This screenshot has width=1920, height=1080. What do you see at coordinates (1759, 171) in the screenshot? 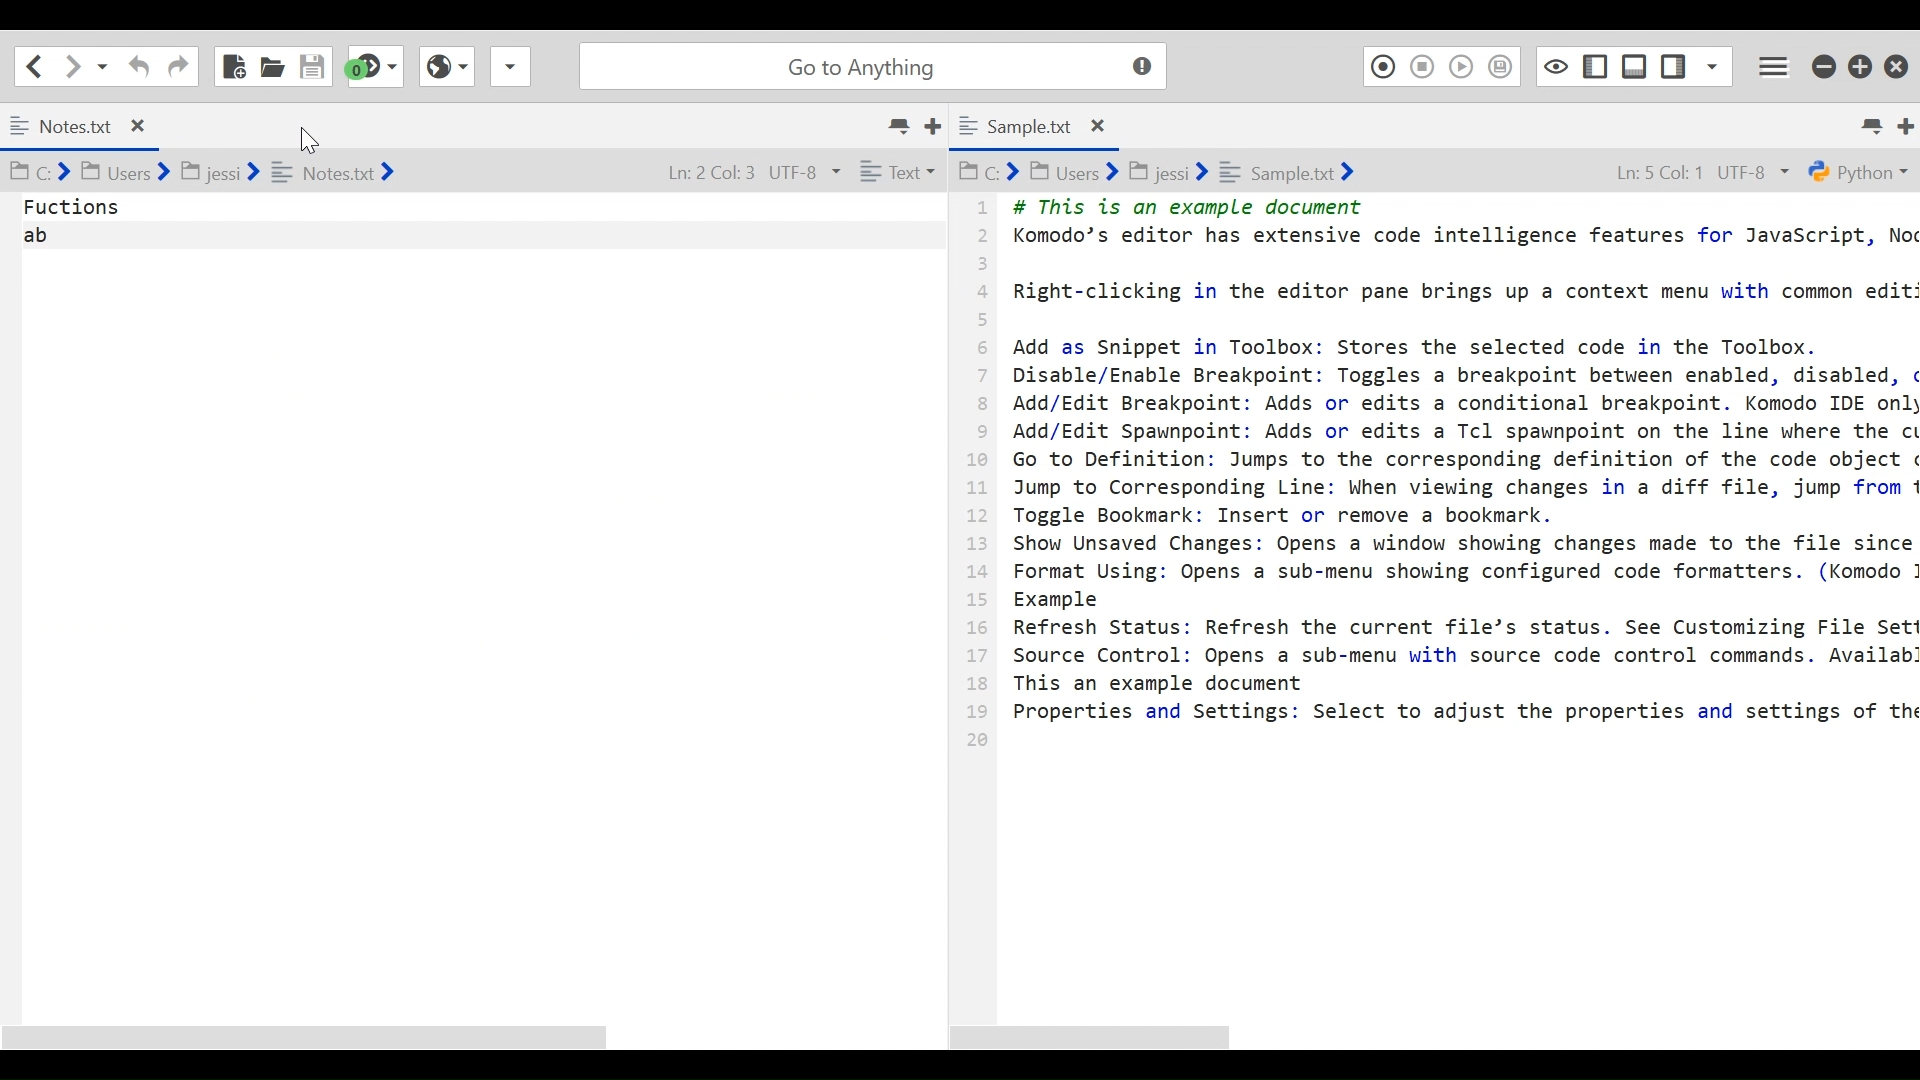
I see `UTF-8` at bounding box center [1759, 171].